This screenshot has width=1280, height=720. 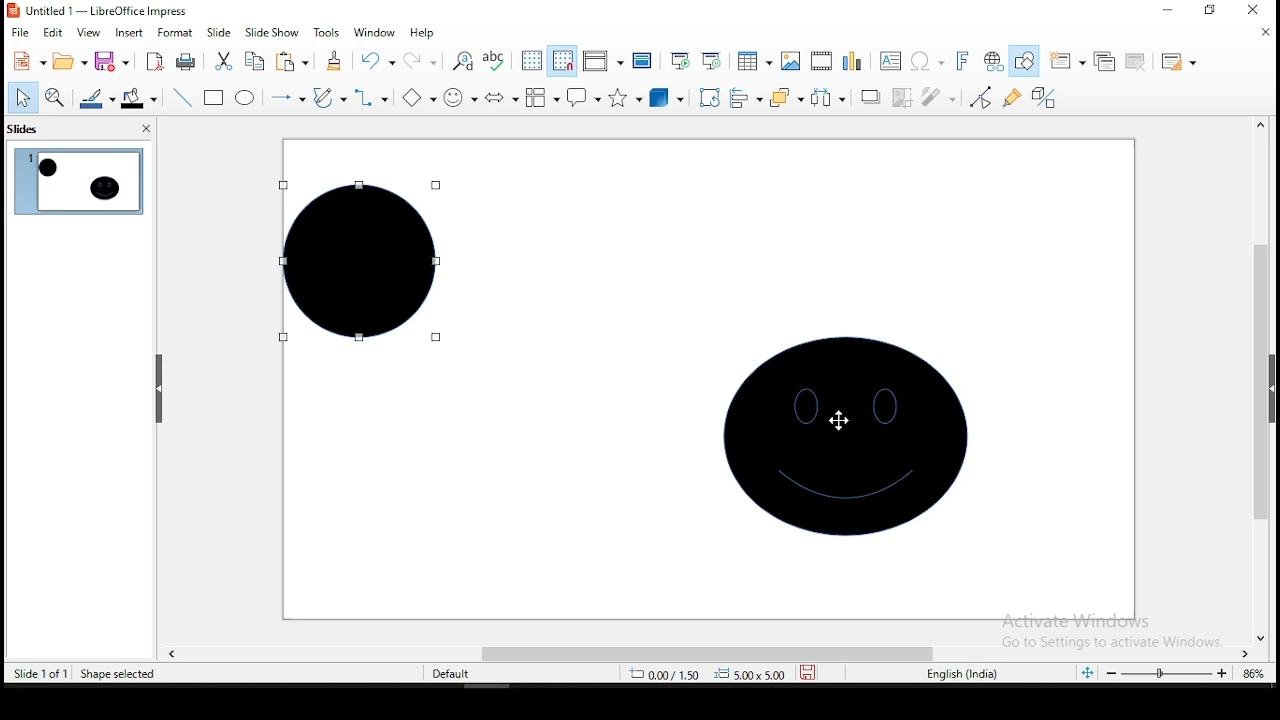 What do you see at coordinates (416, 97) in the screenshot?
I see `basic shapes` at bounding box center [416, 97].